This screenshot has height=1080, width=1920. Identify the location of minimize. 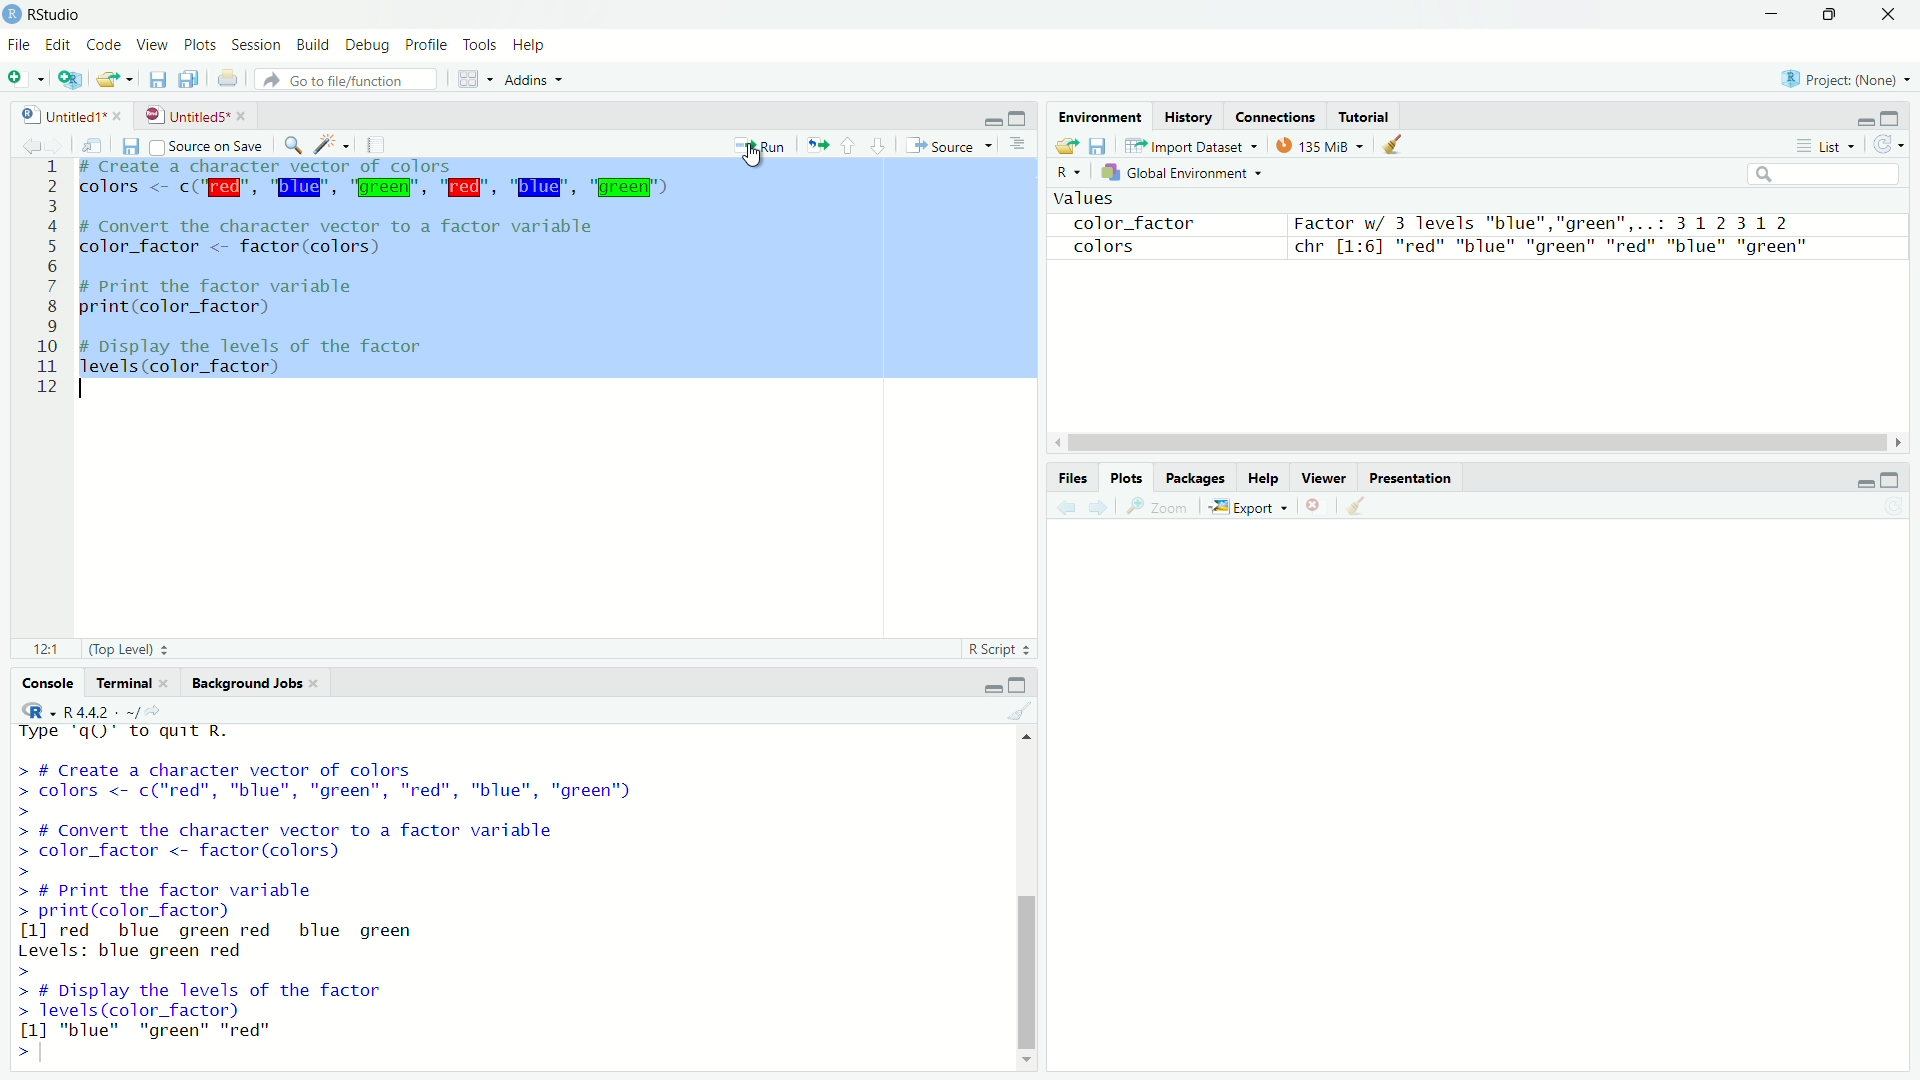
(988, 118).